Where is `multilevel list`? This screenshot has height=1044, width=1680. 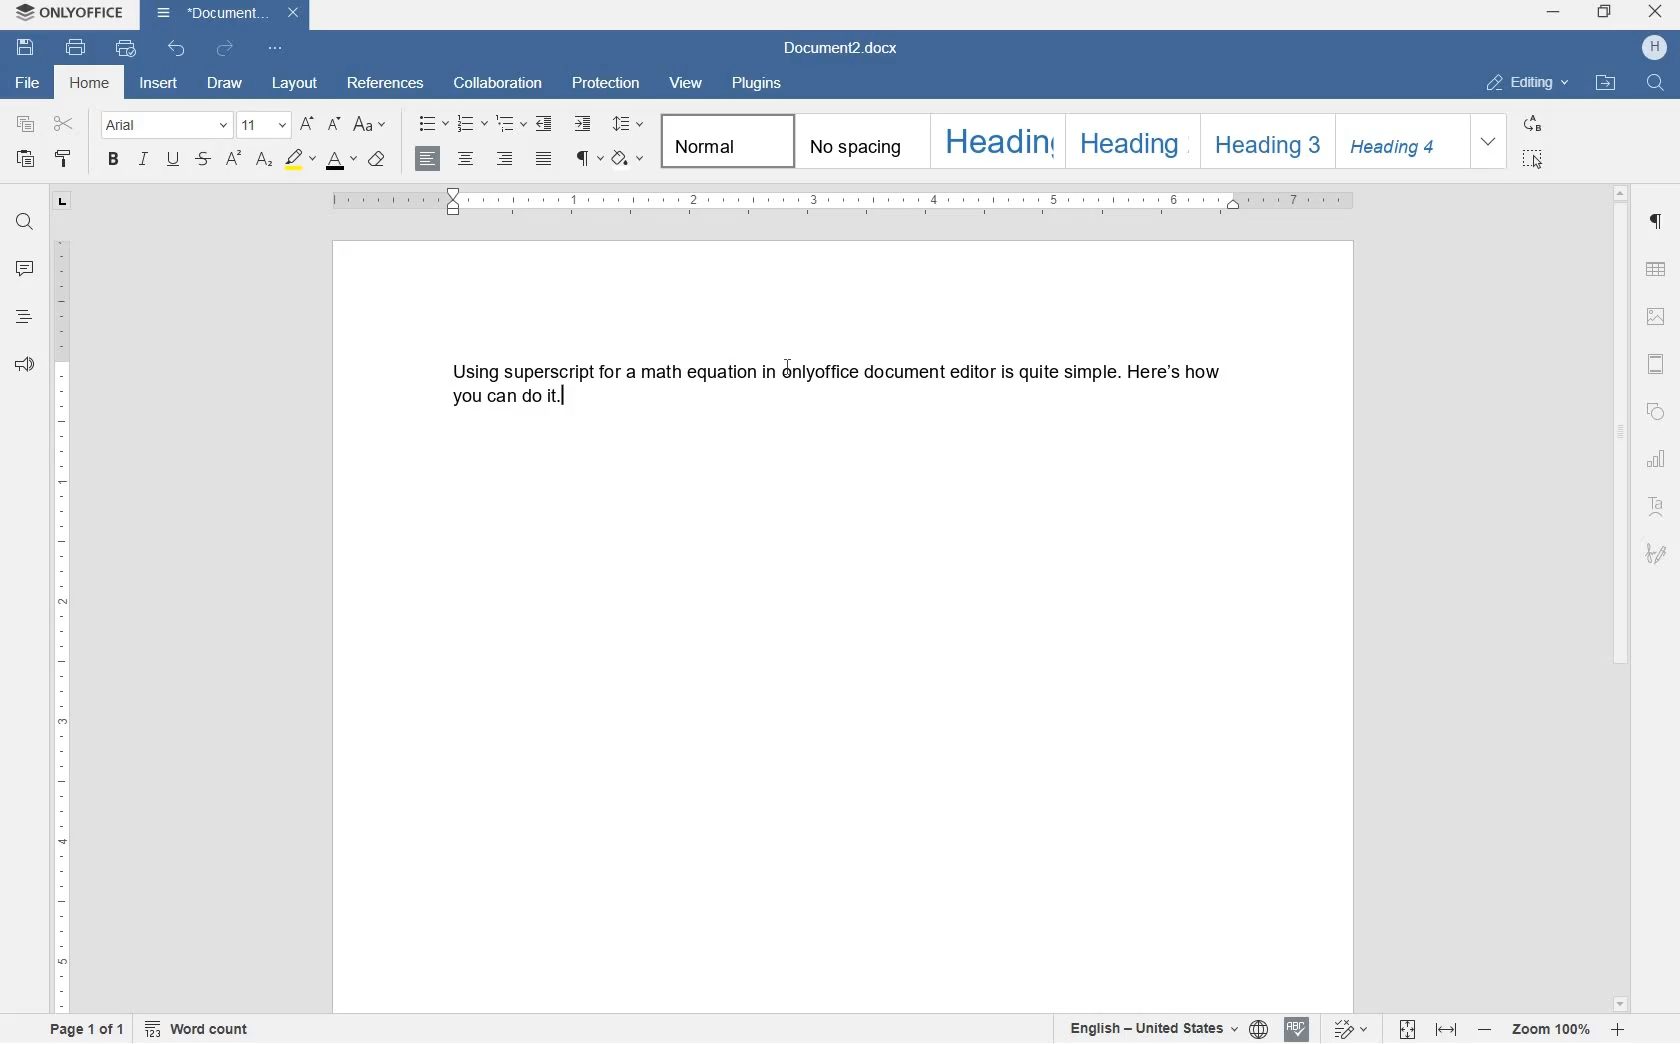
multilevel list is located at coordinates (508, 125).